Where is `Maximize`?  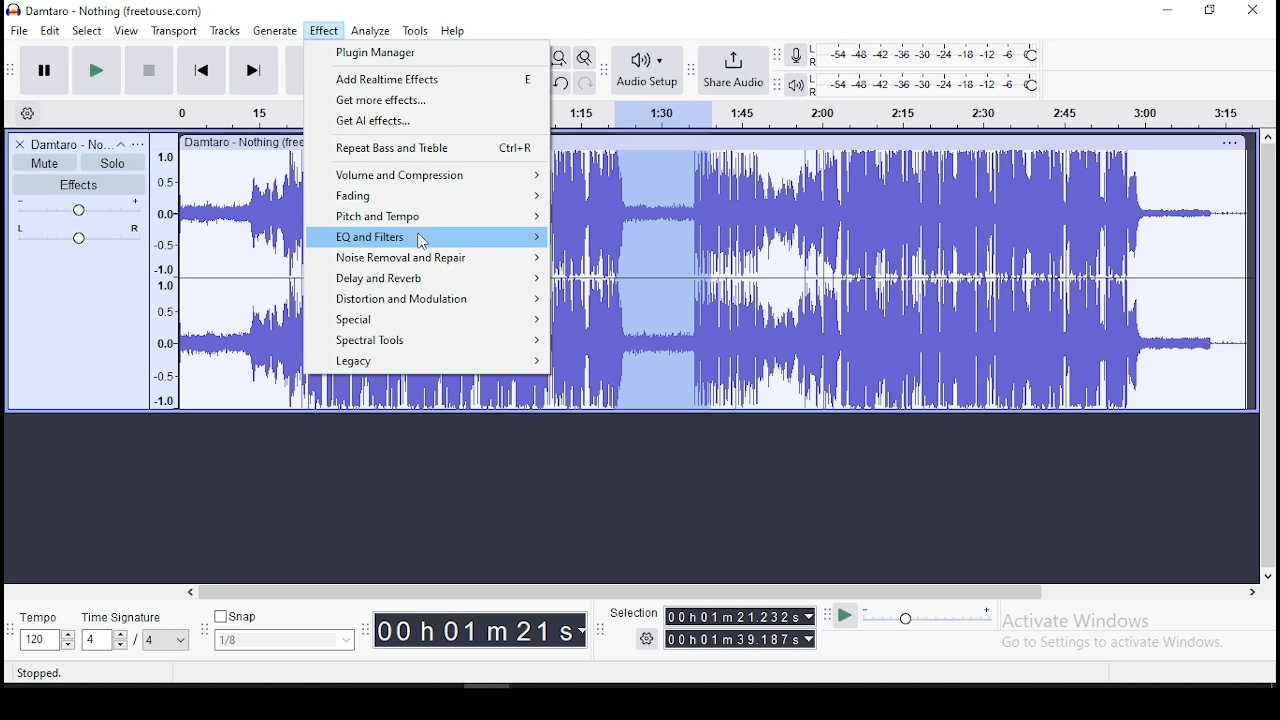 Maximize is located at coordinates (1210, 10).